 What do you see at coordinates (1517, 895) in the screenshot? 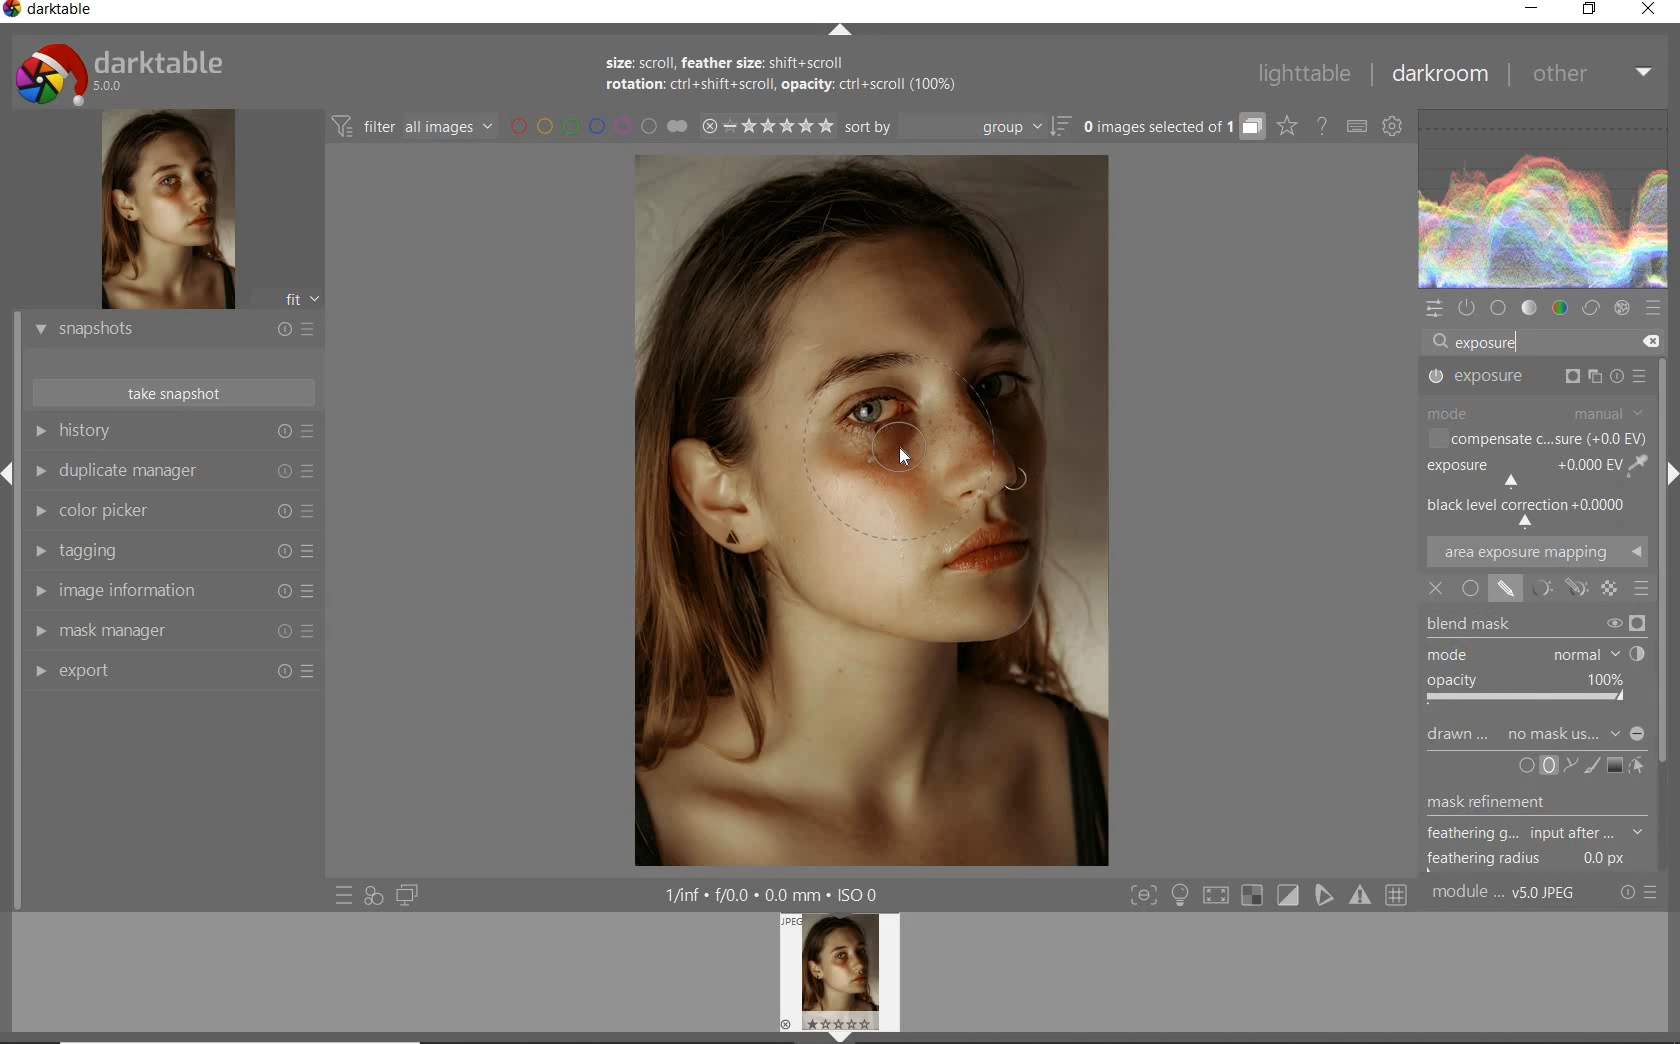
I see `module....V5.0jpeg` at bounding box center [1517, 895].